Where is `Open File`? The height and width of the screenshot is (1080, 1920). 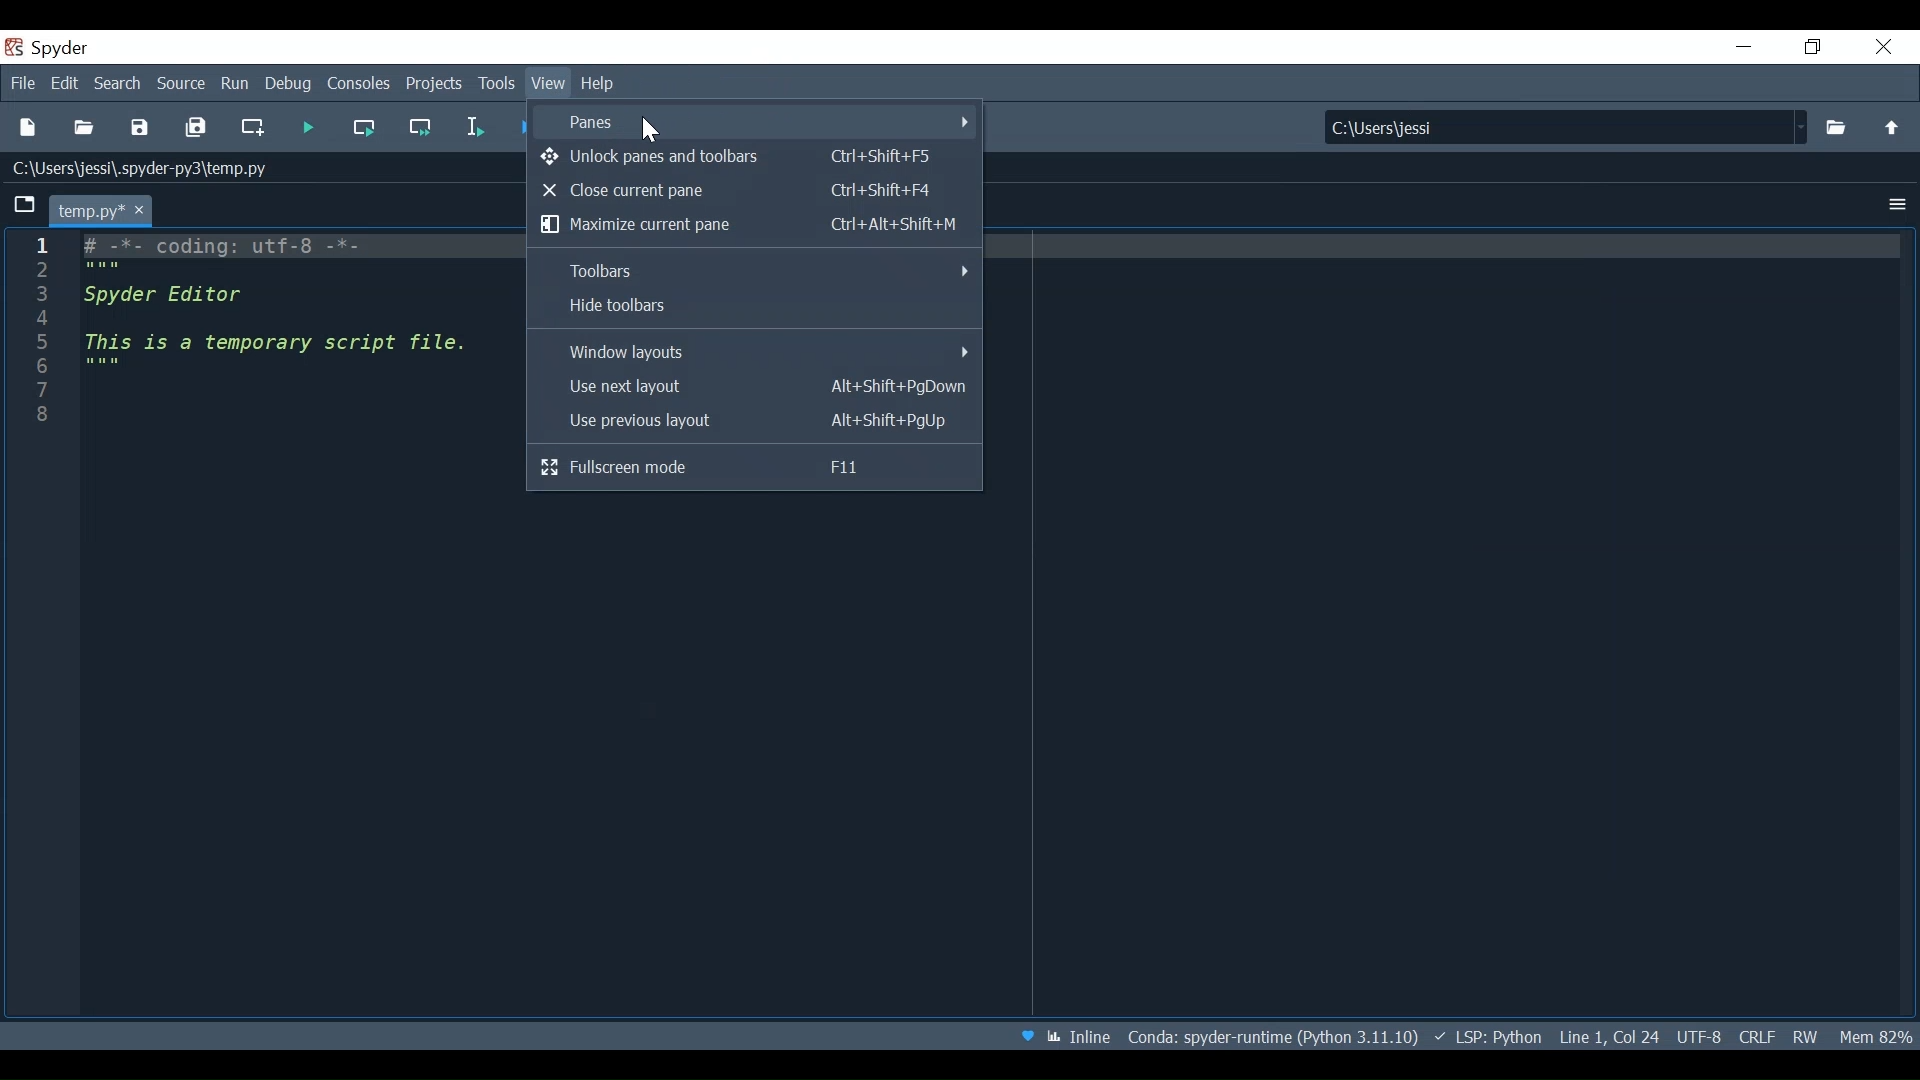
Open File is located at coordinates (83, 129).